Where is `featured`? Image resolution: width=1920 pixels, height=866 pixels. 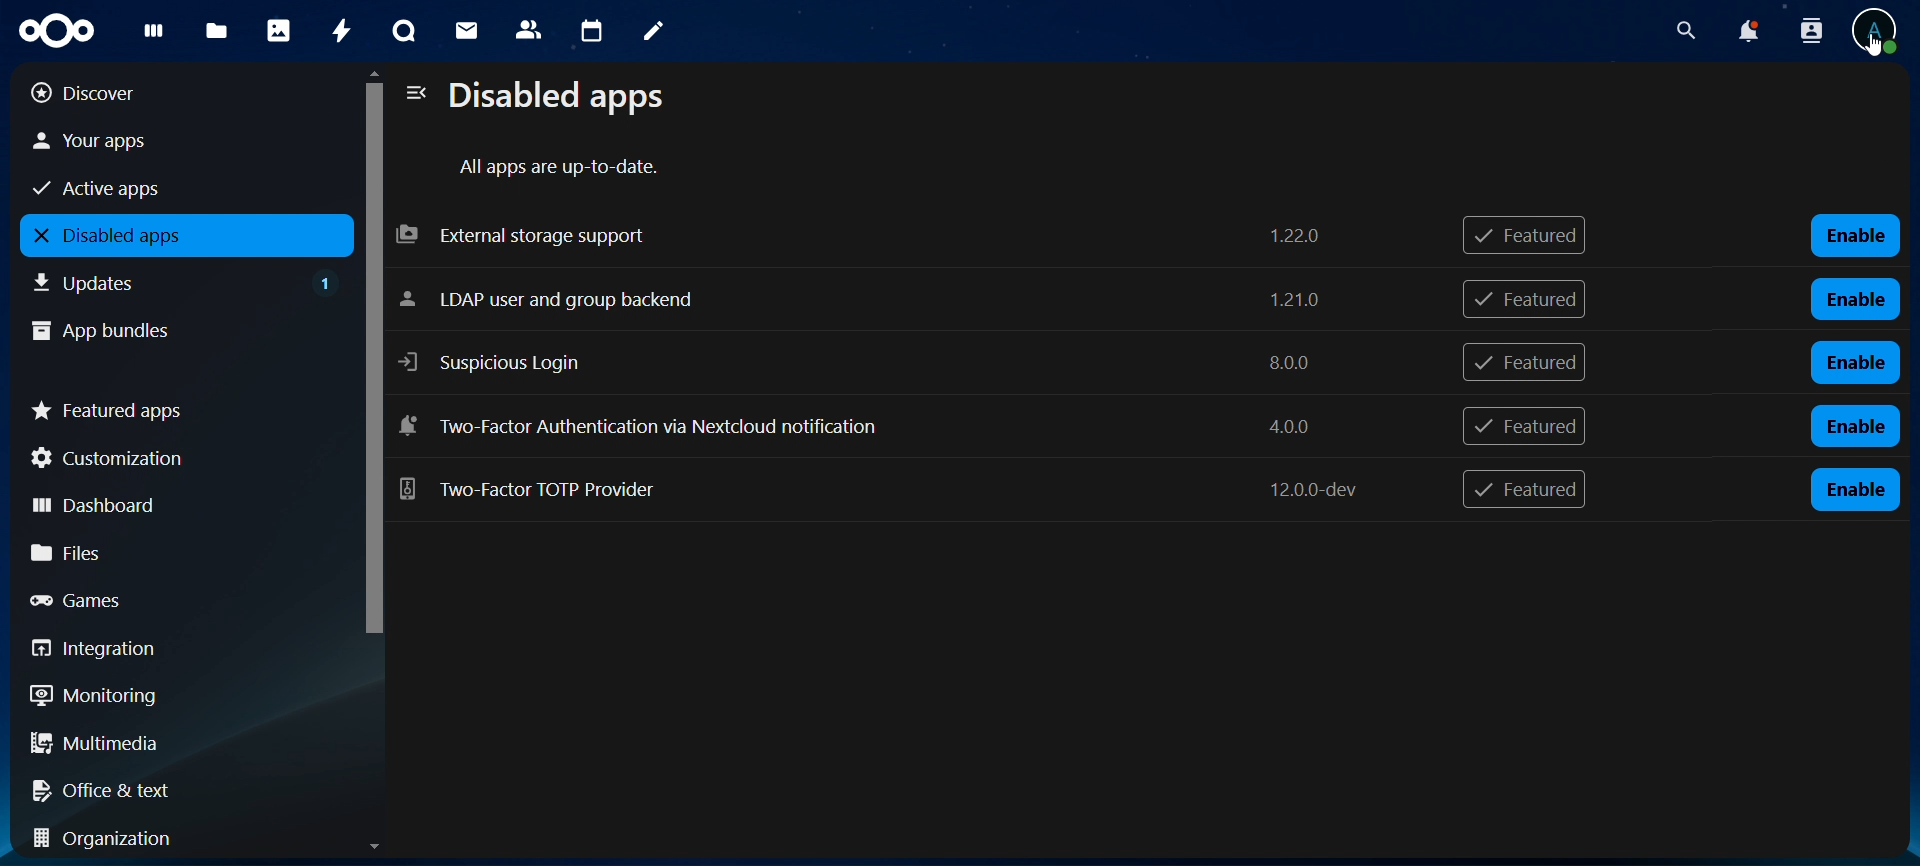
featured is located at coordinates (1531, 236).